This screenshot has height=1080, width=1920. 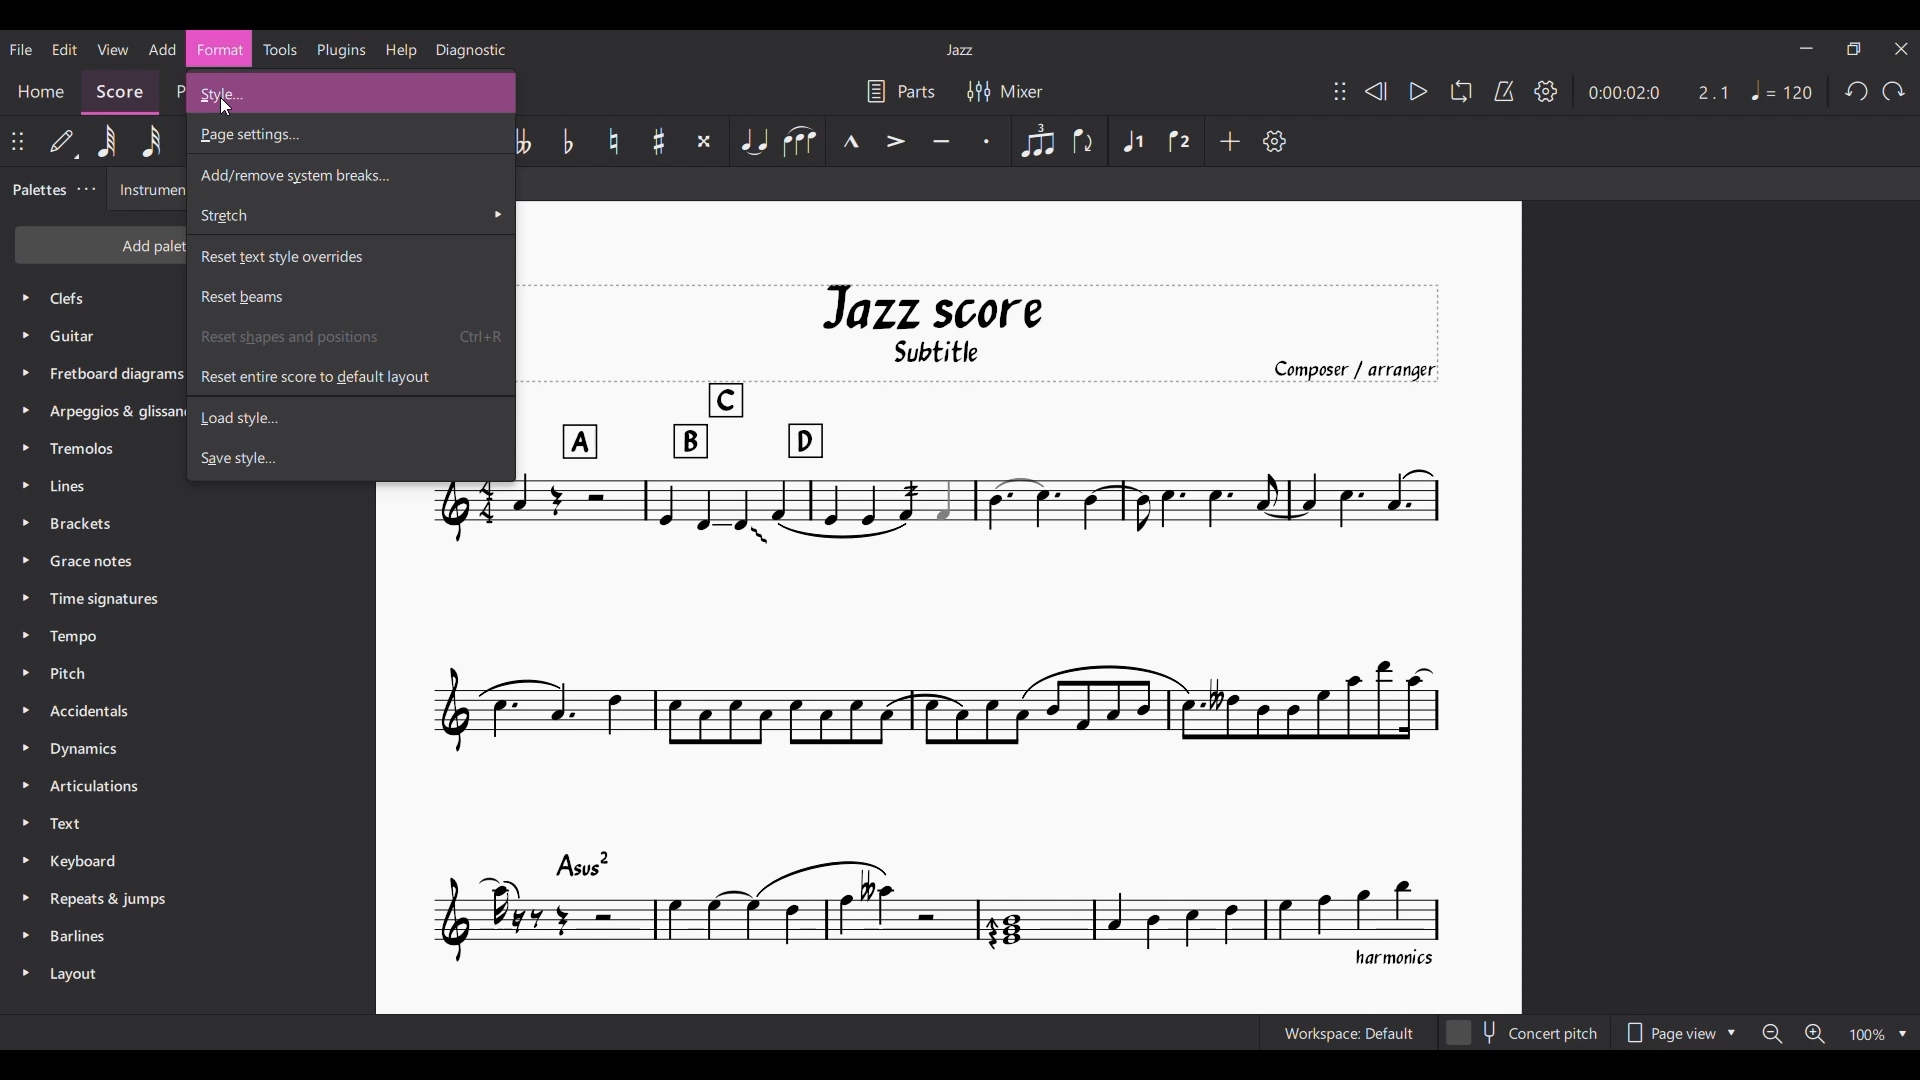 I want to click on Page view options, so click(x=1680, y=1032).